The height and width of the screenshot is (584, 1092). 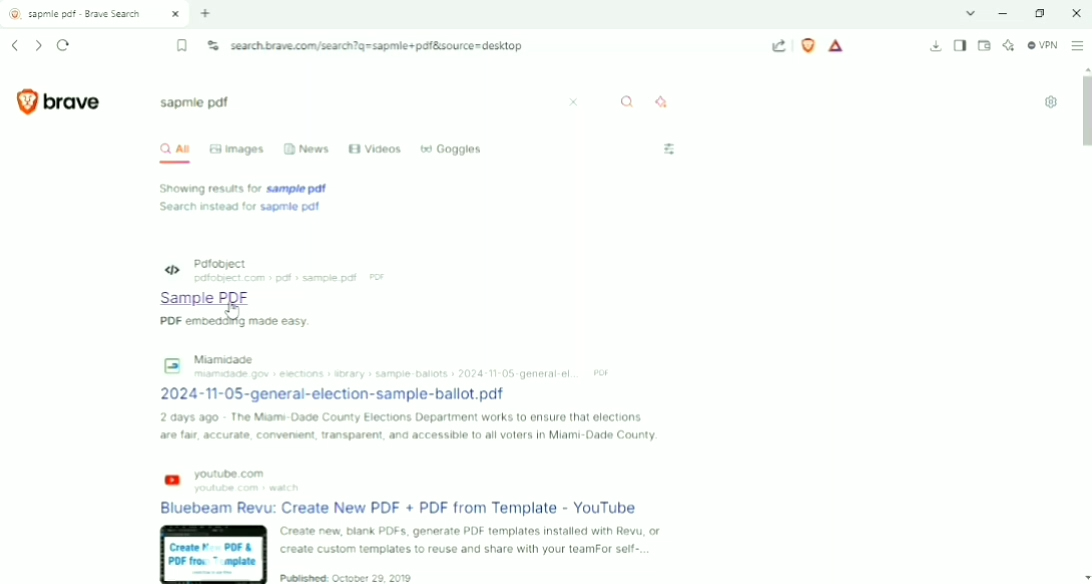 What do you see at coordinates (1042, 45) in the screenshot?
I see `Brave Firewall + VPN` at bounding box center [1042, 45].